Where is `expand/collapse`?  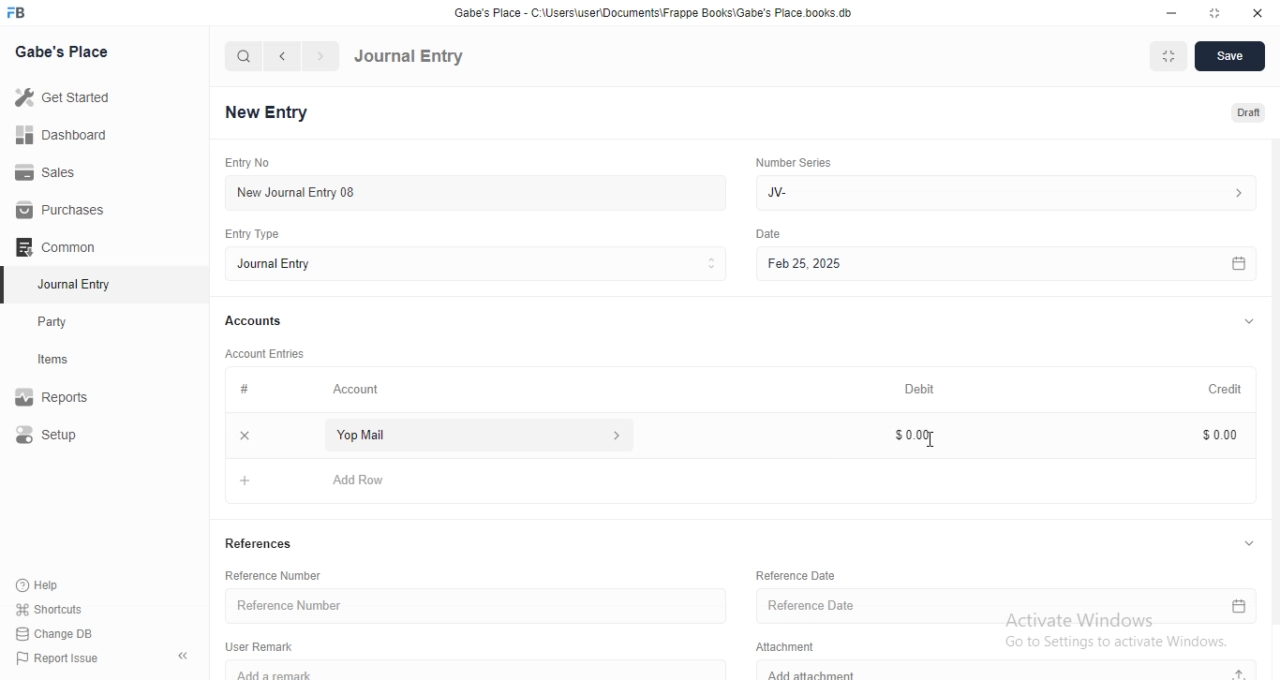 expand/collapse is located at coordinates (1248, 543).